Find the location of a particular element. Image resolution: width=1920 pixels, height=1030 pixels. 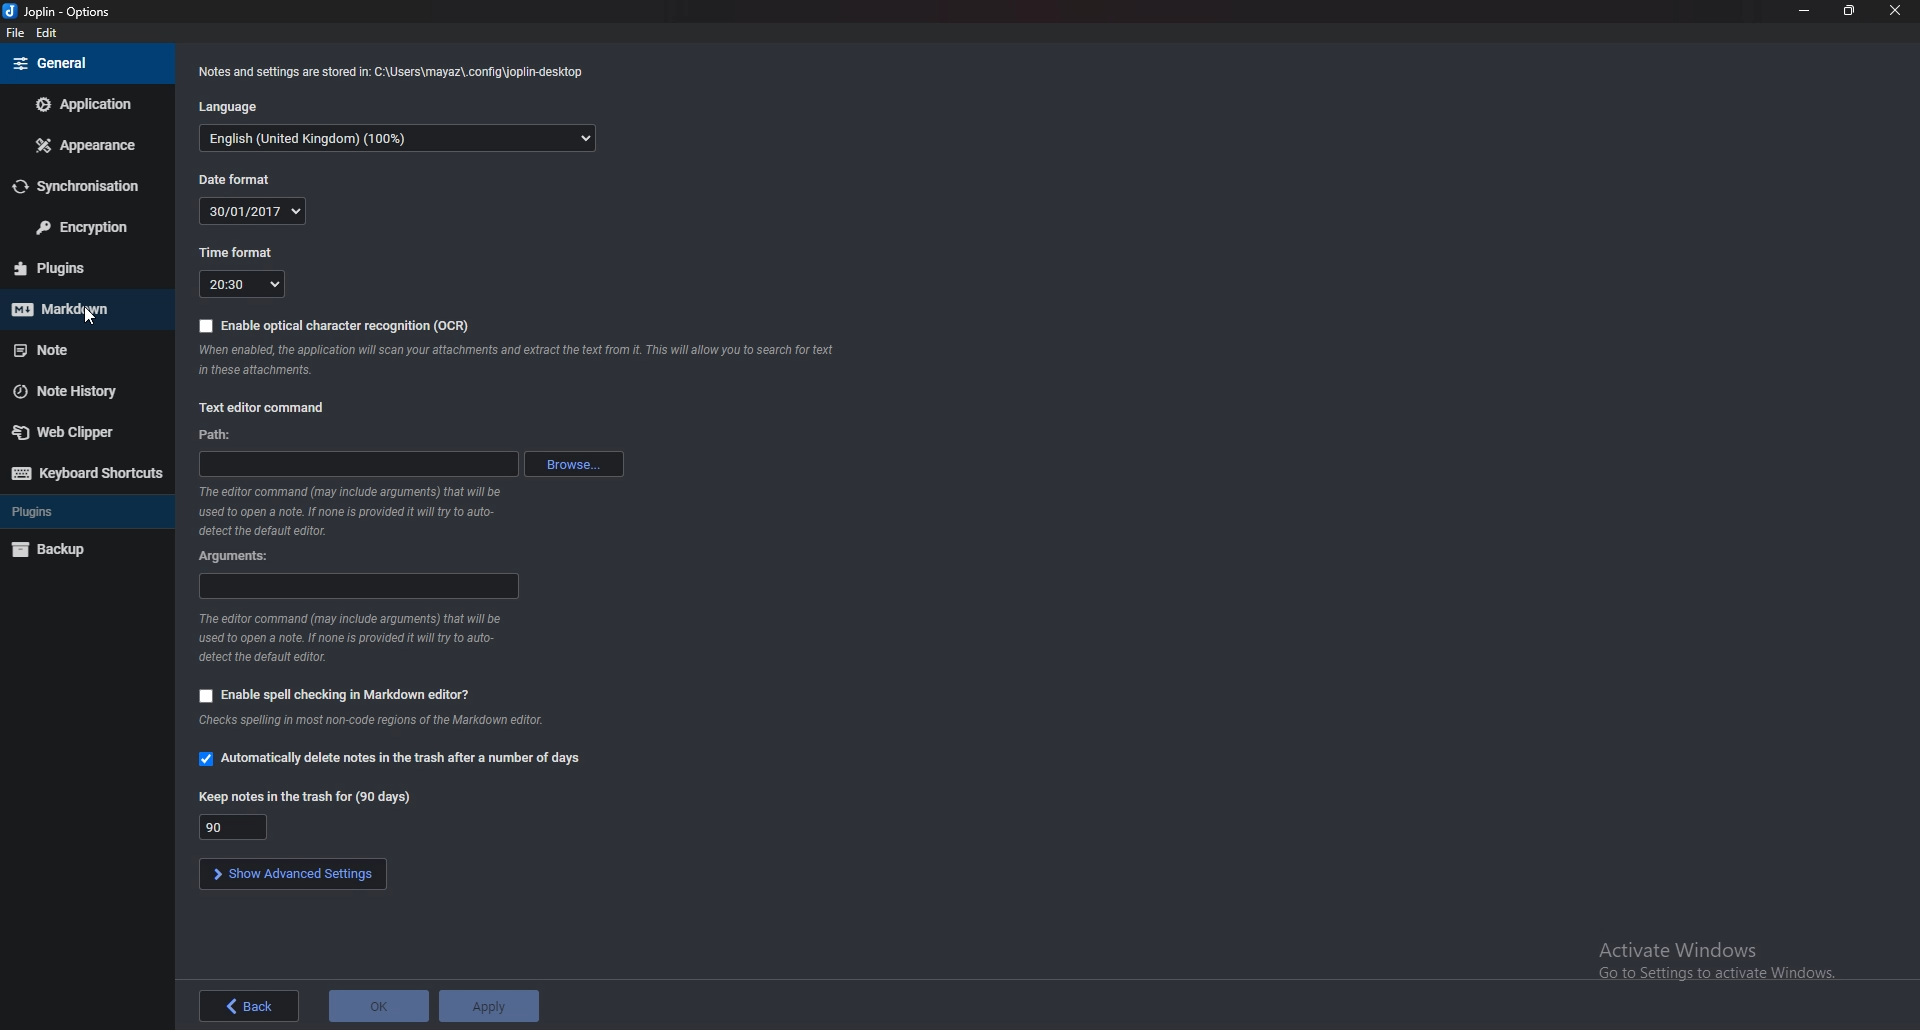

Date format is located at coordinates (239, 180).